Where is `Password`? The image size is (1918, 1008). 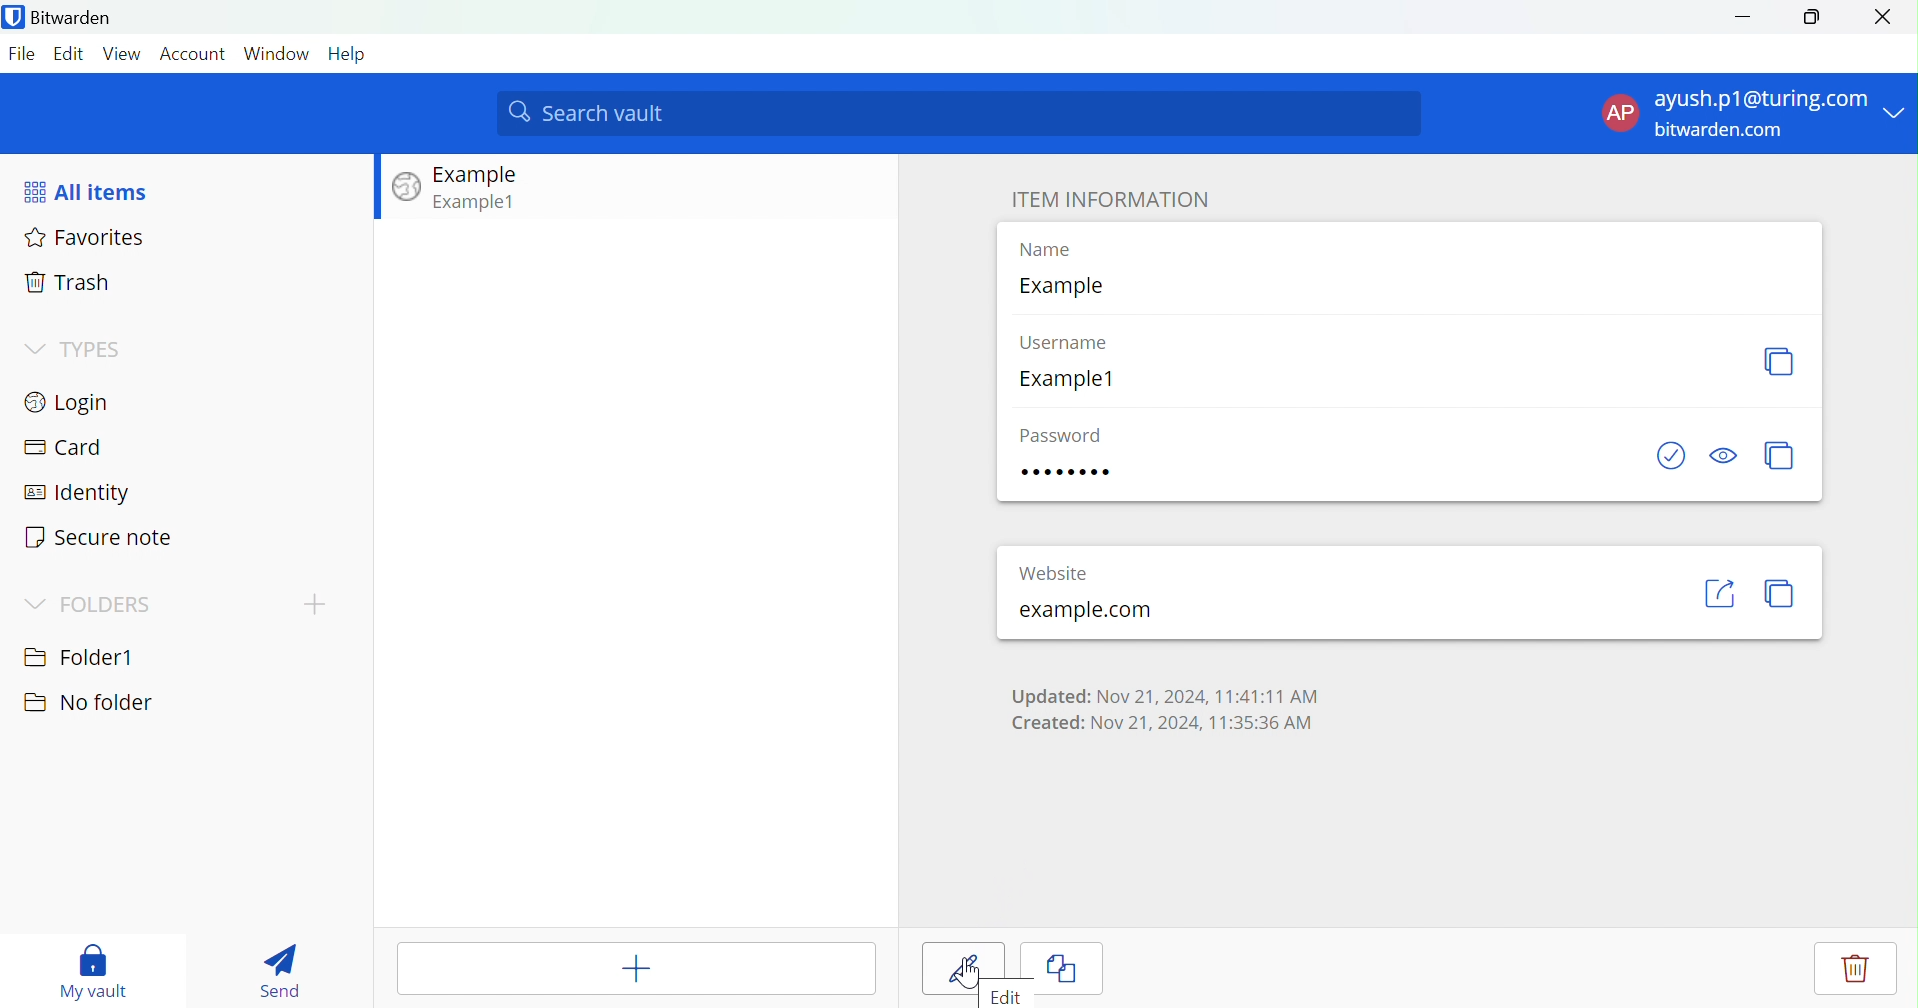
Password is located at coordinates (1063, 433).